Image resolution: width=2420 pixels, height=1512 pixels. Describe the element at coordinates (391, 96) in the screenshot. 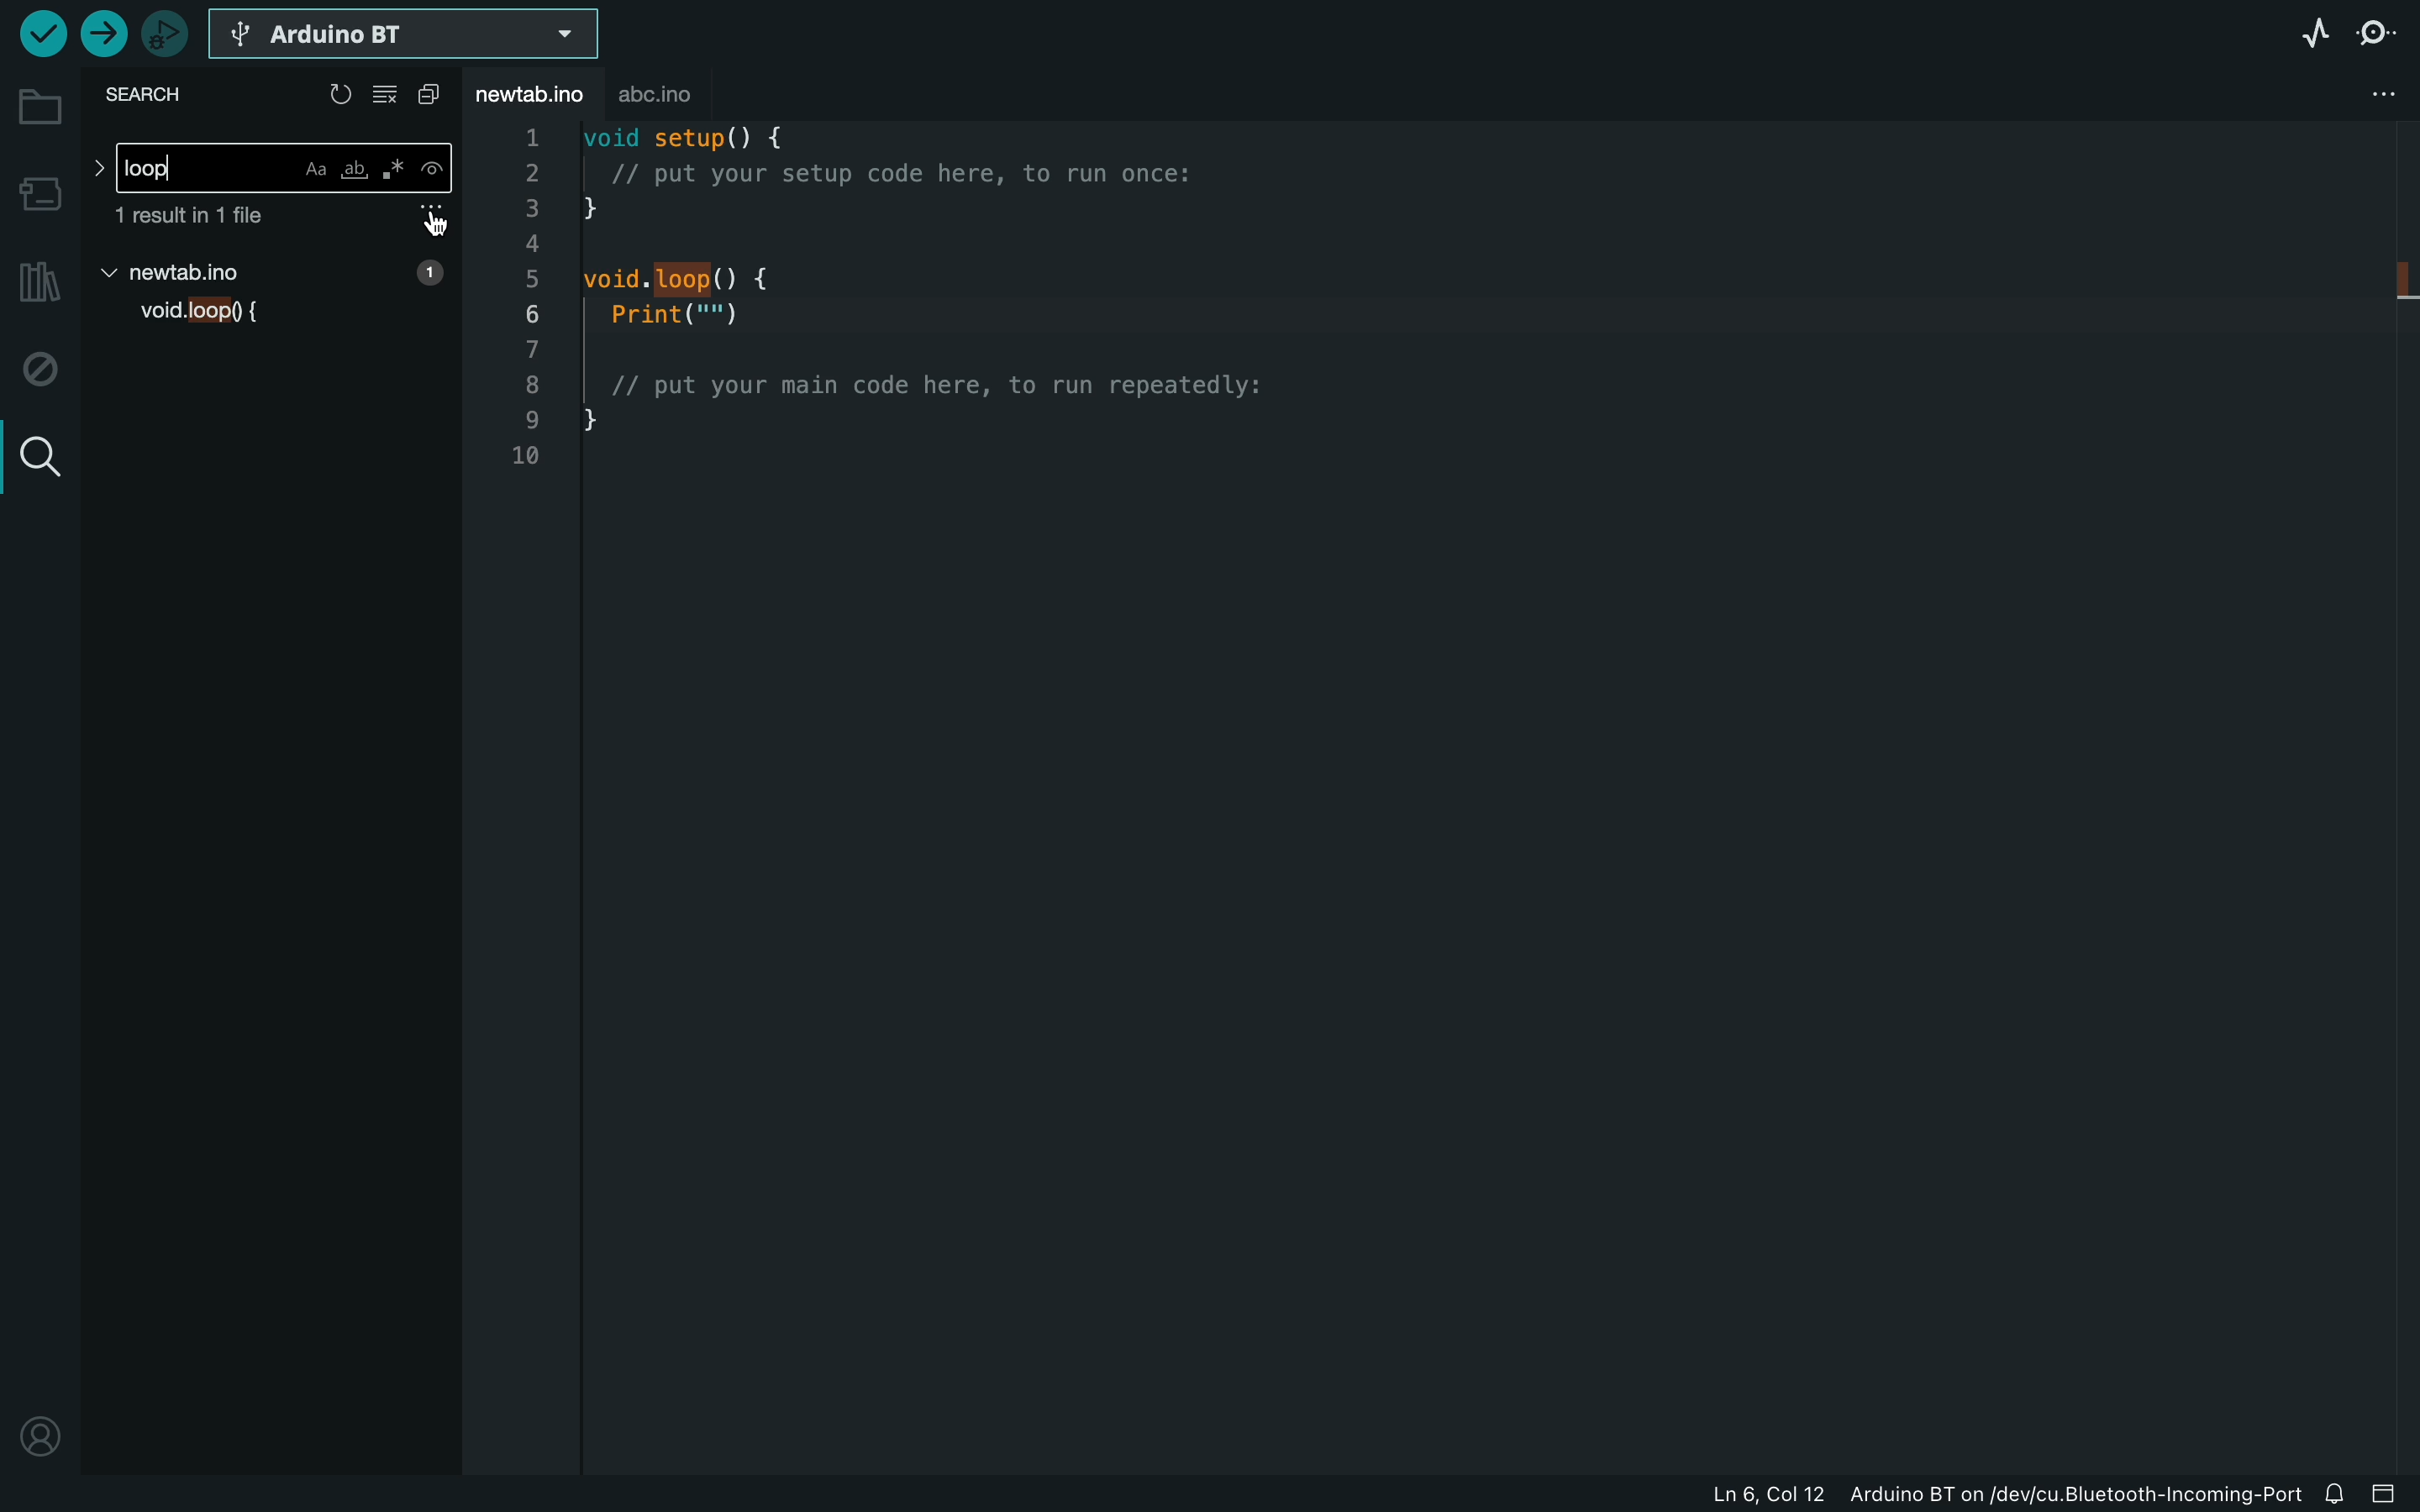

I see `clear` at that location.